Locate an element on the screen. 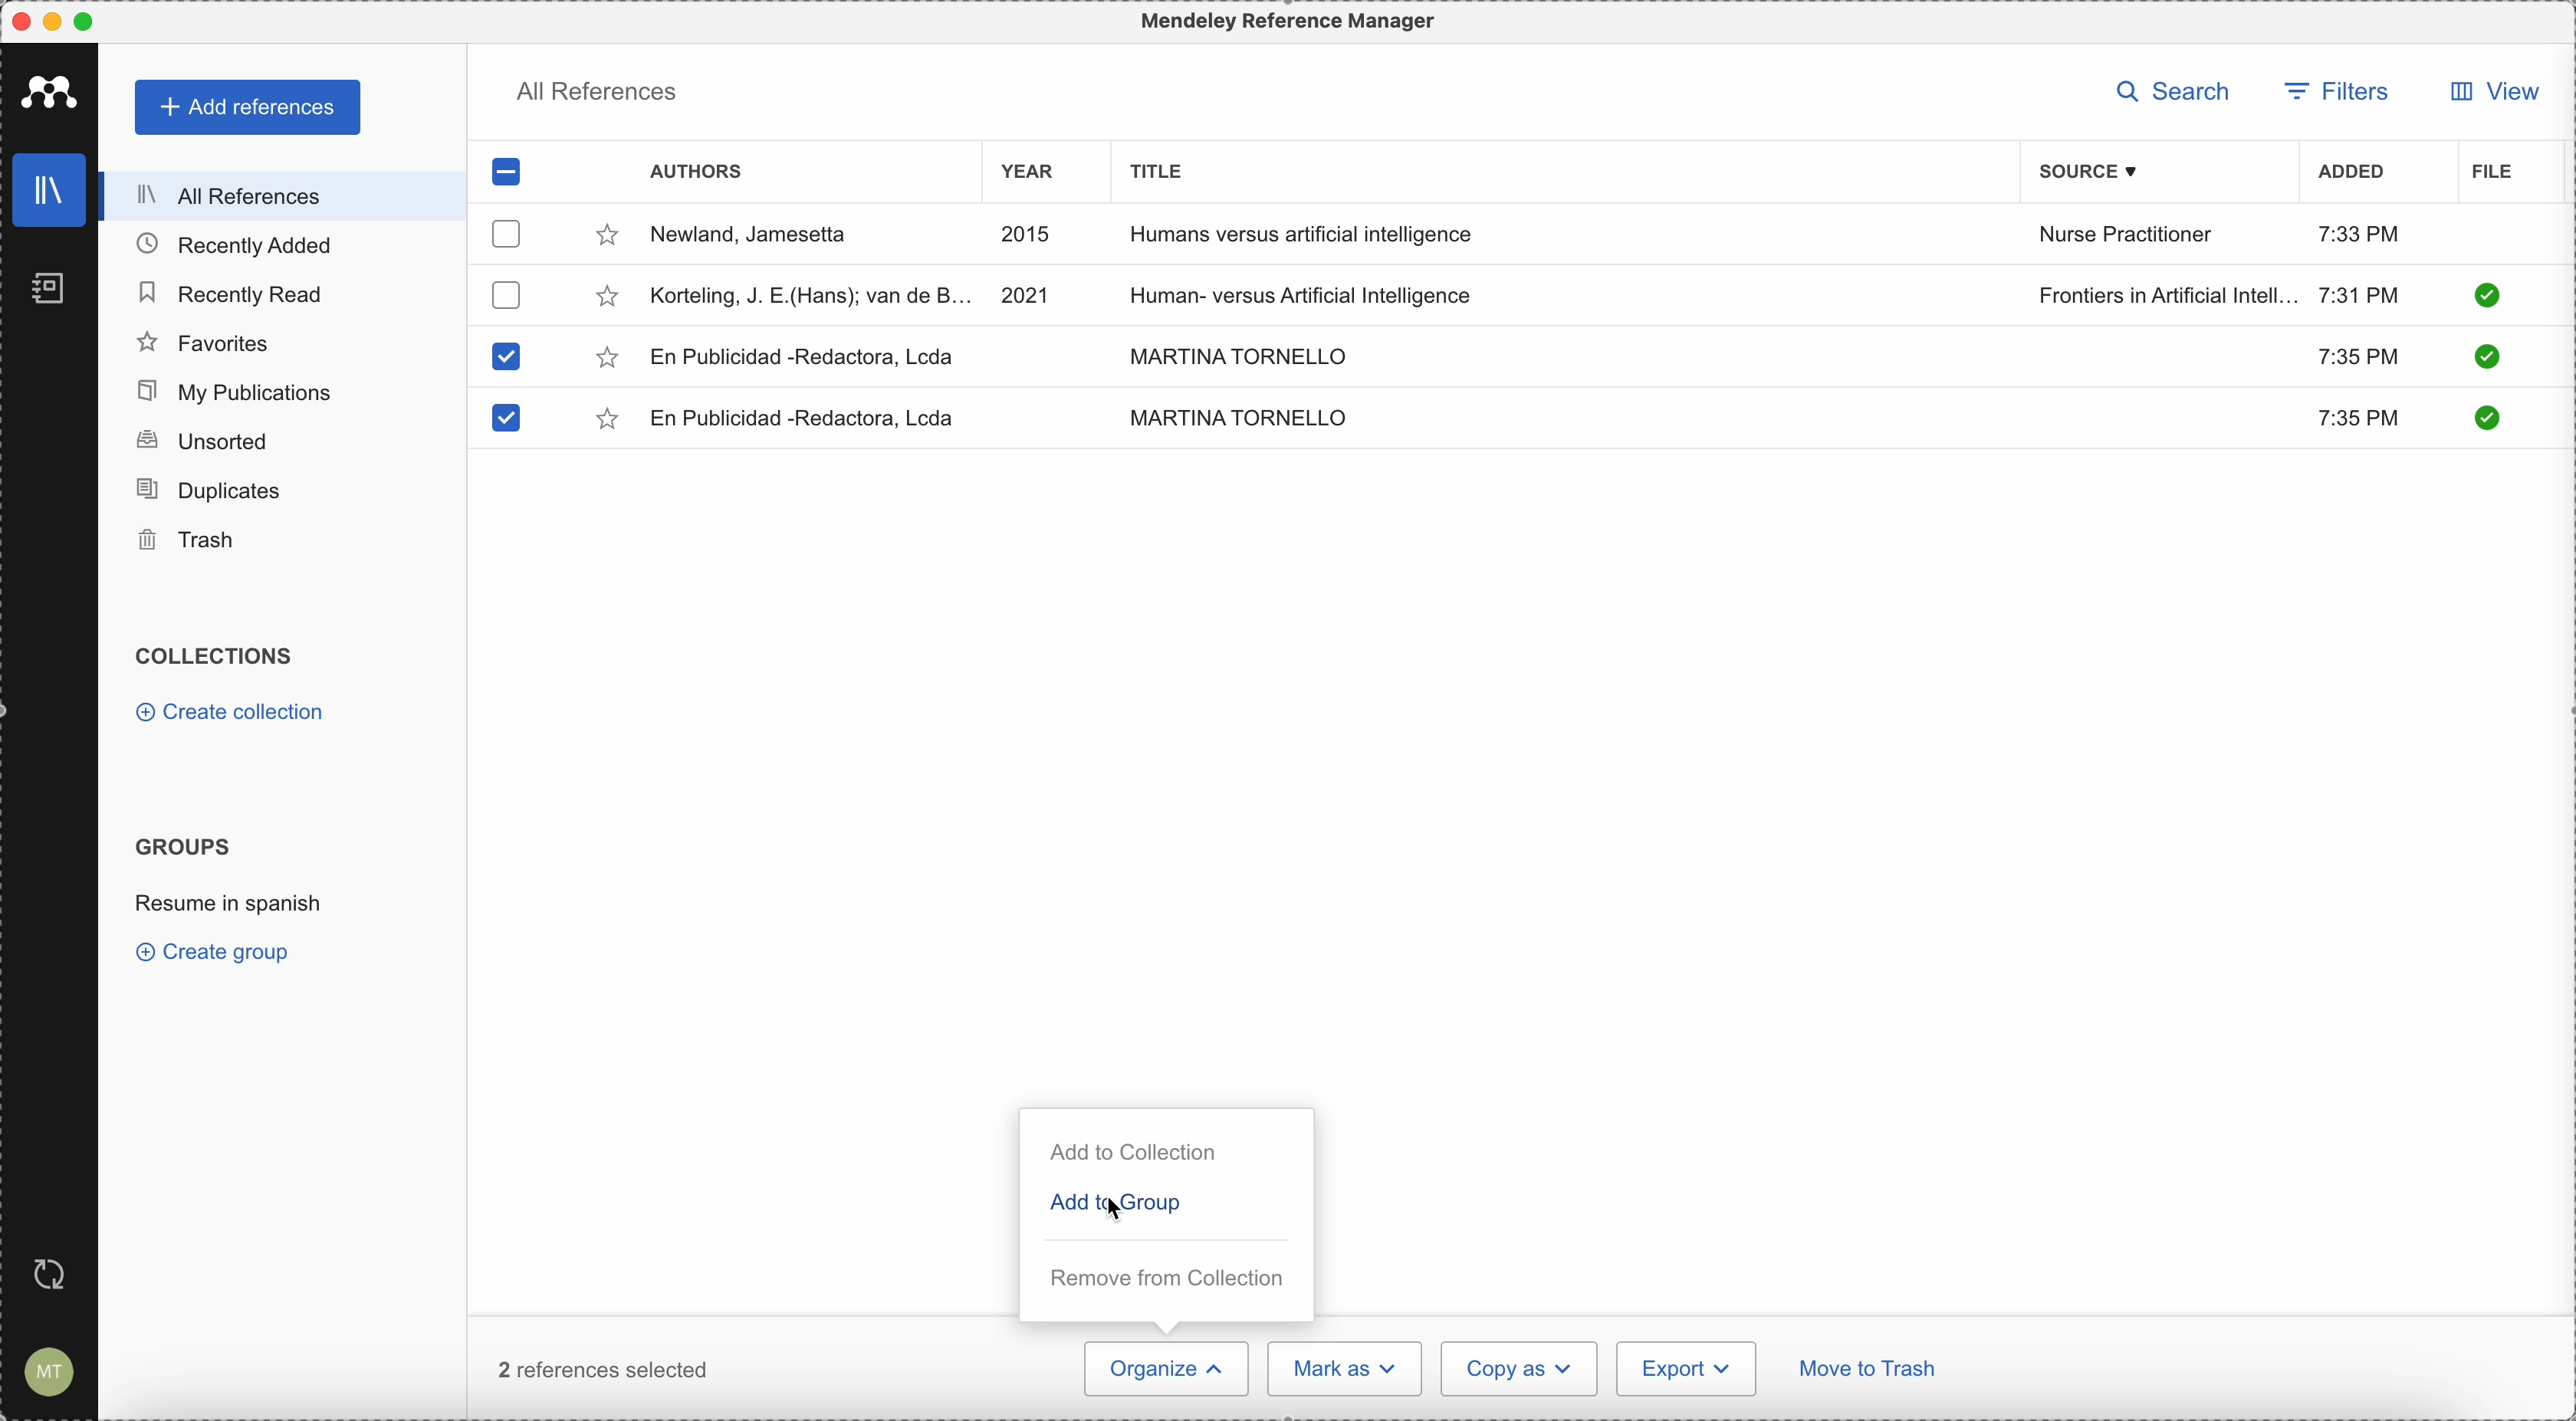 The height and width of the screenshot is (1421, 2576). Mendeley Referencen Manager is located at coordinates (1293, 22).